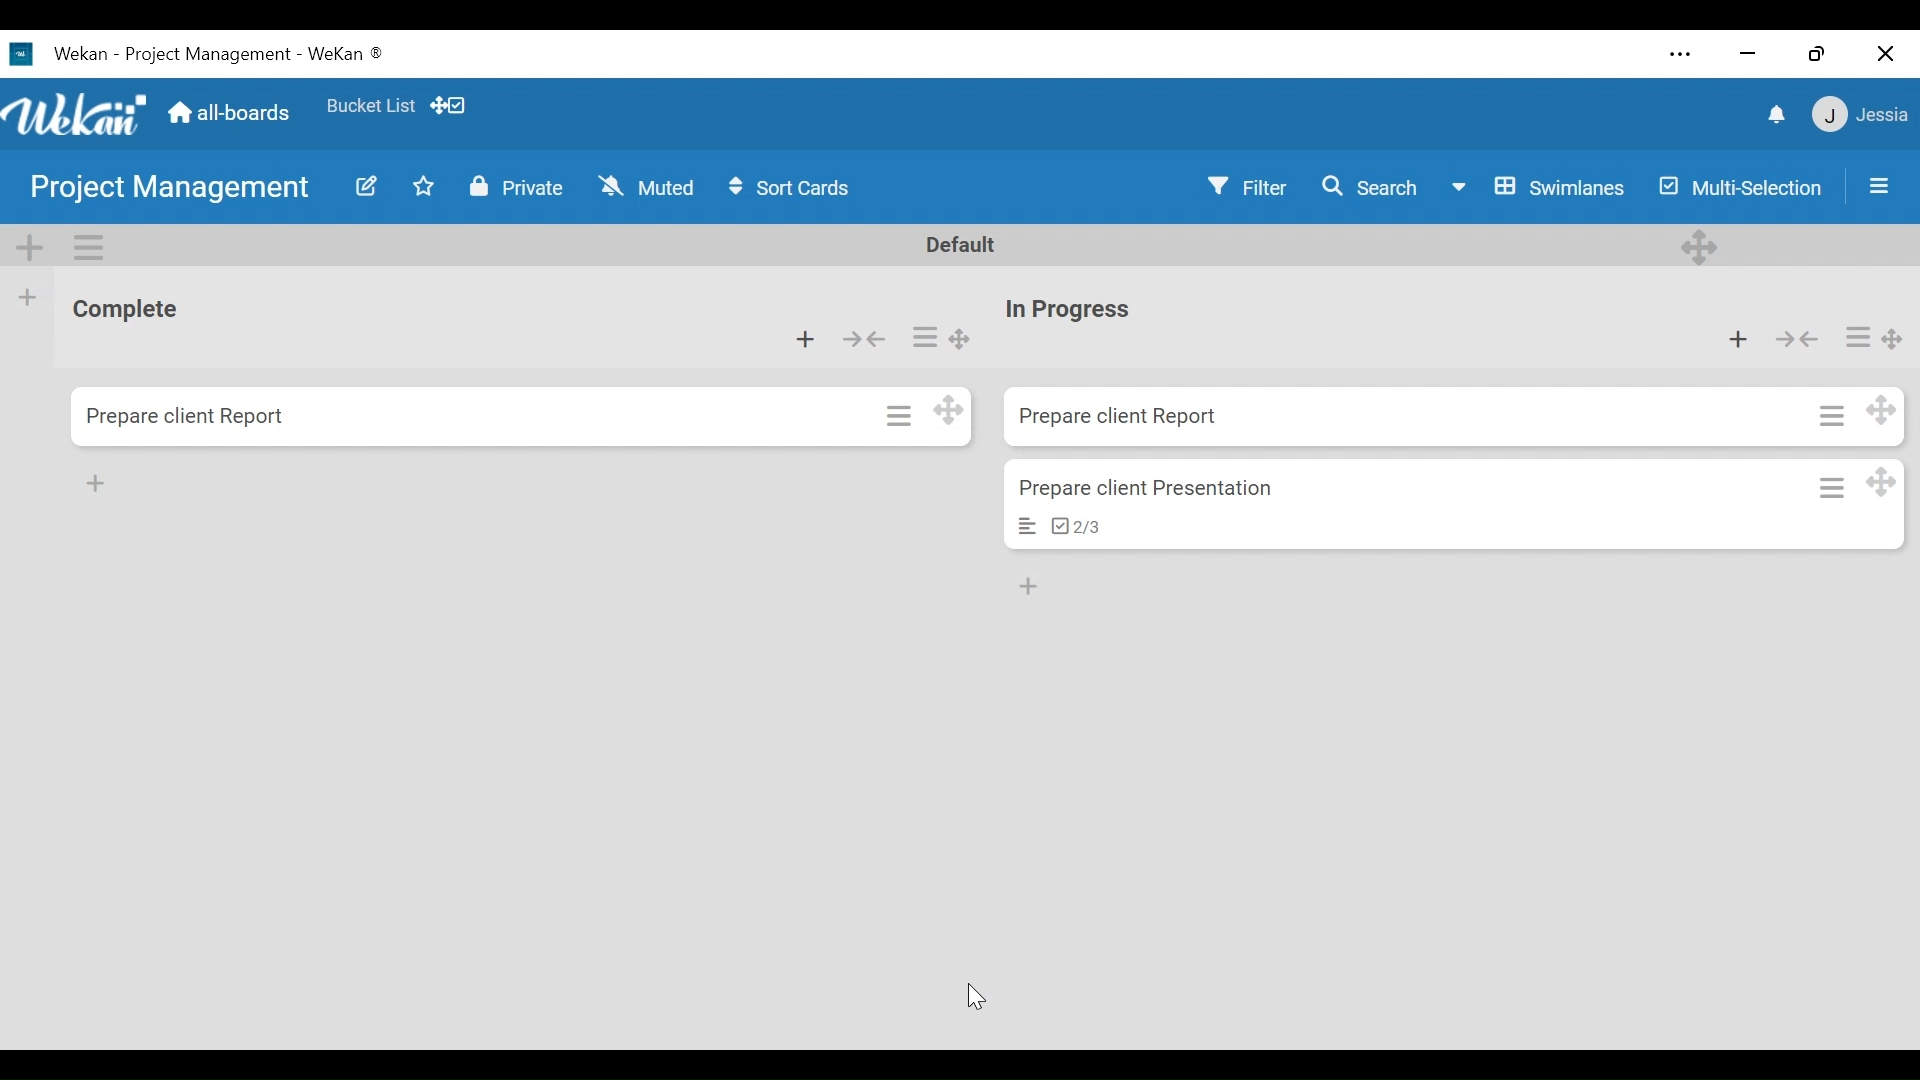  Describe the element at coordinates (1796, 339) in the screenshot. I see `Collapse` at that location.